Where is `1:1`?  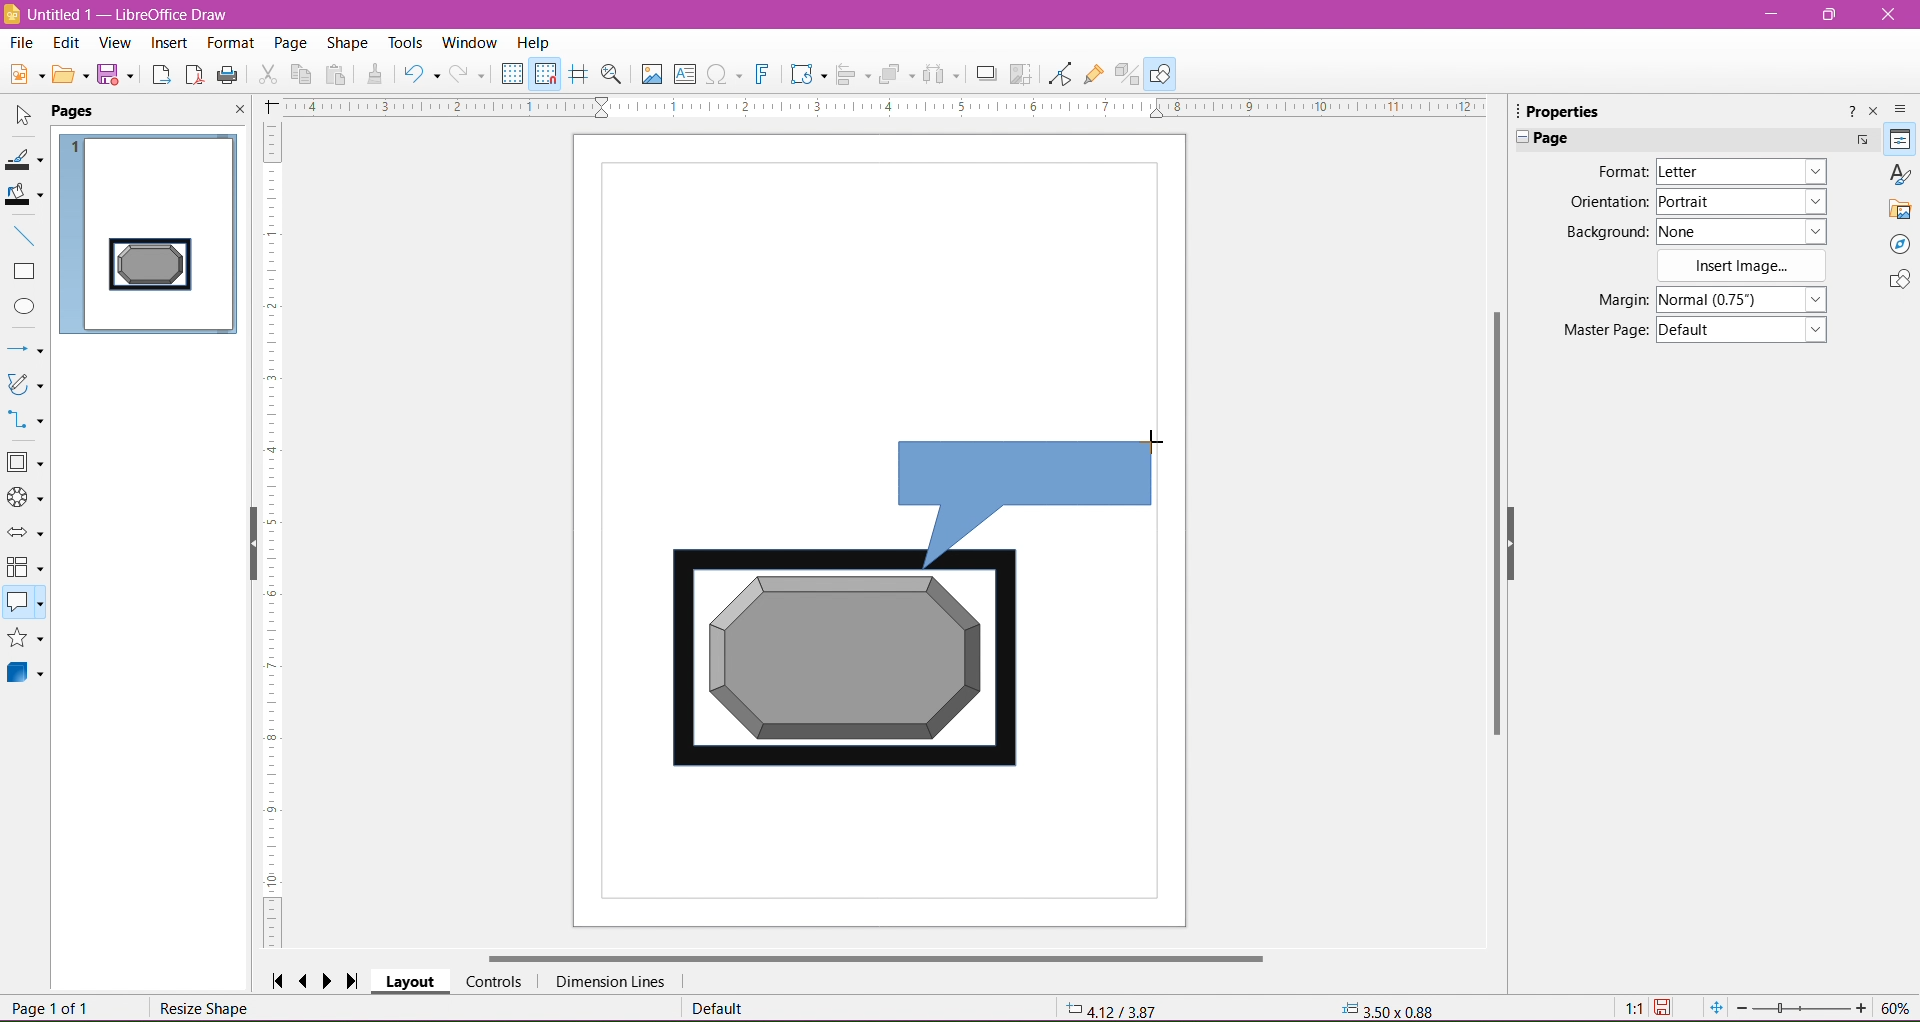
1:1 is located at coordinates (1631, 1008).